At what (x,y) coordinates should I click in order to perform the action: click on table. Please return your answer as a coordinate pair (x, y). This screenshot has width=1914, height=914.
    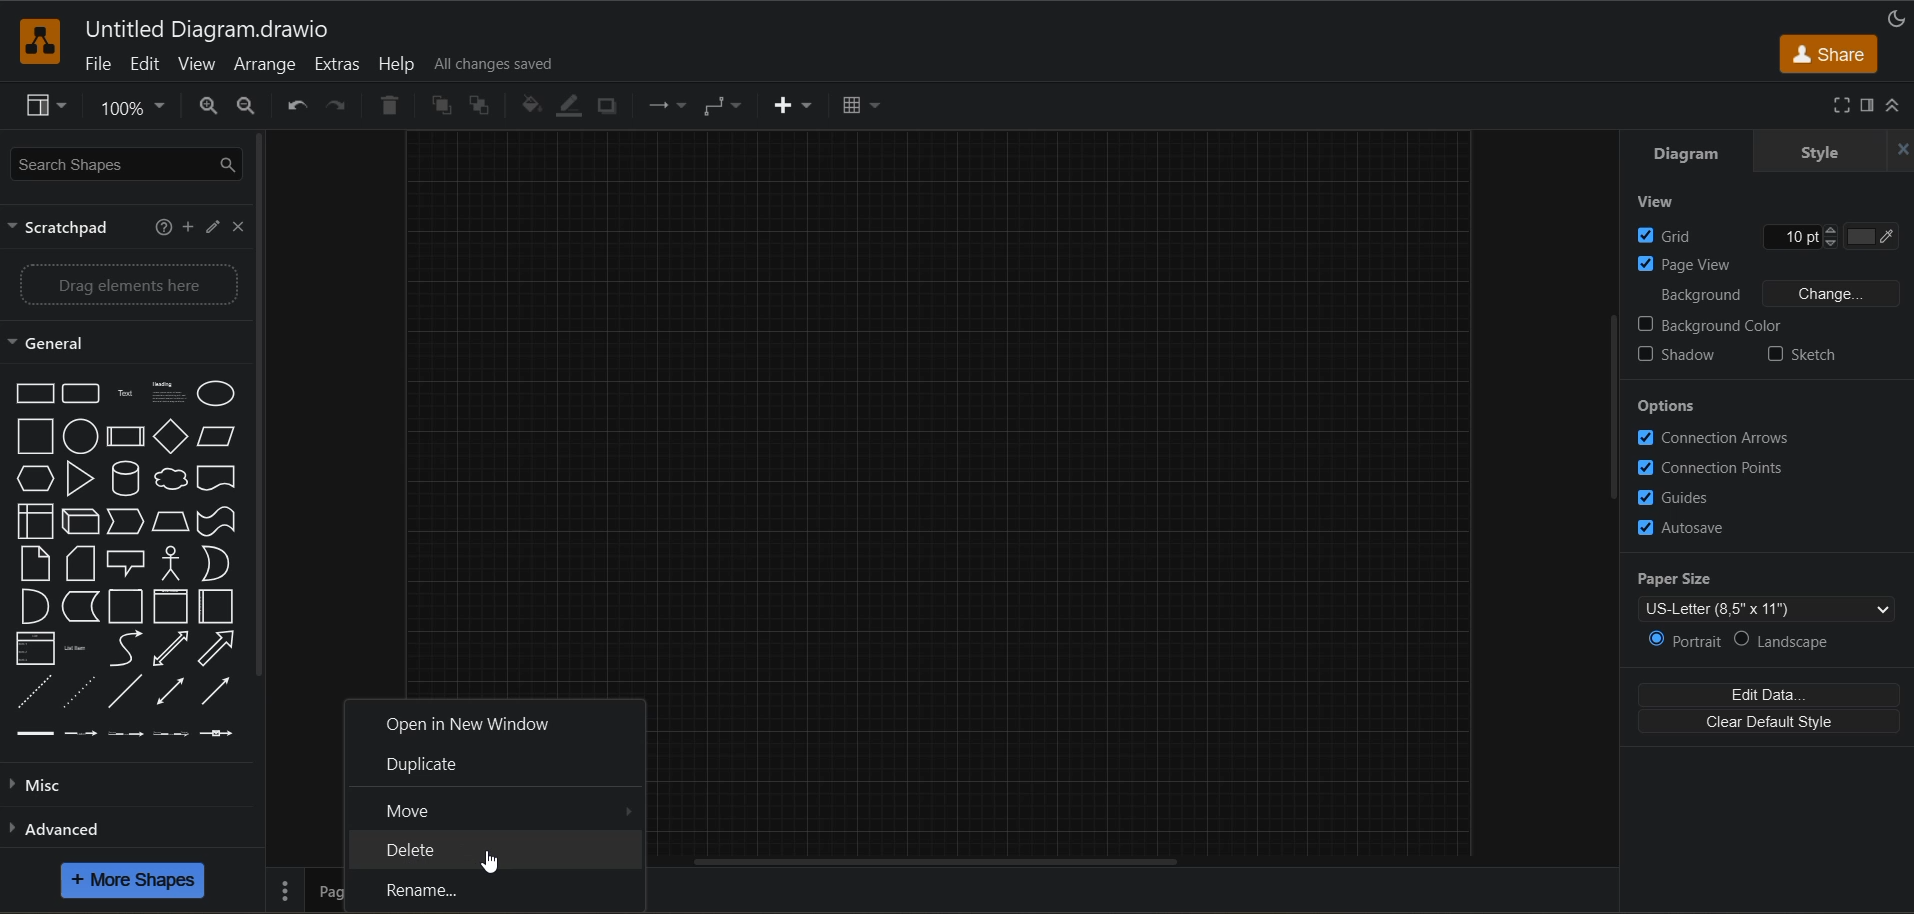
    Looking at the image, I should click on (859, 108).